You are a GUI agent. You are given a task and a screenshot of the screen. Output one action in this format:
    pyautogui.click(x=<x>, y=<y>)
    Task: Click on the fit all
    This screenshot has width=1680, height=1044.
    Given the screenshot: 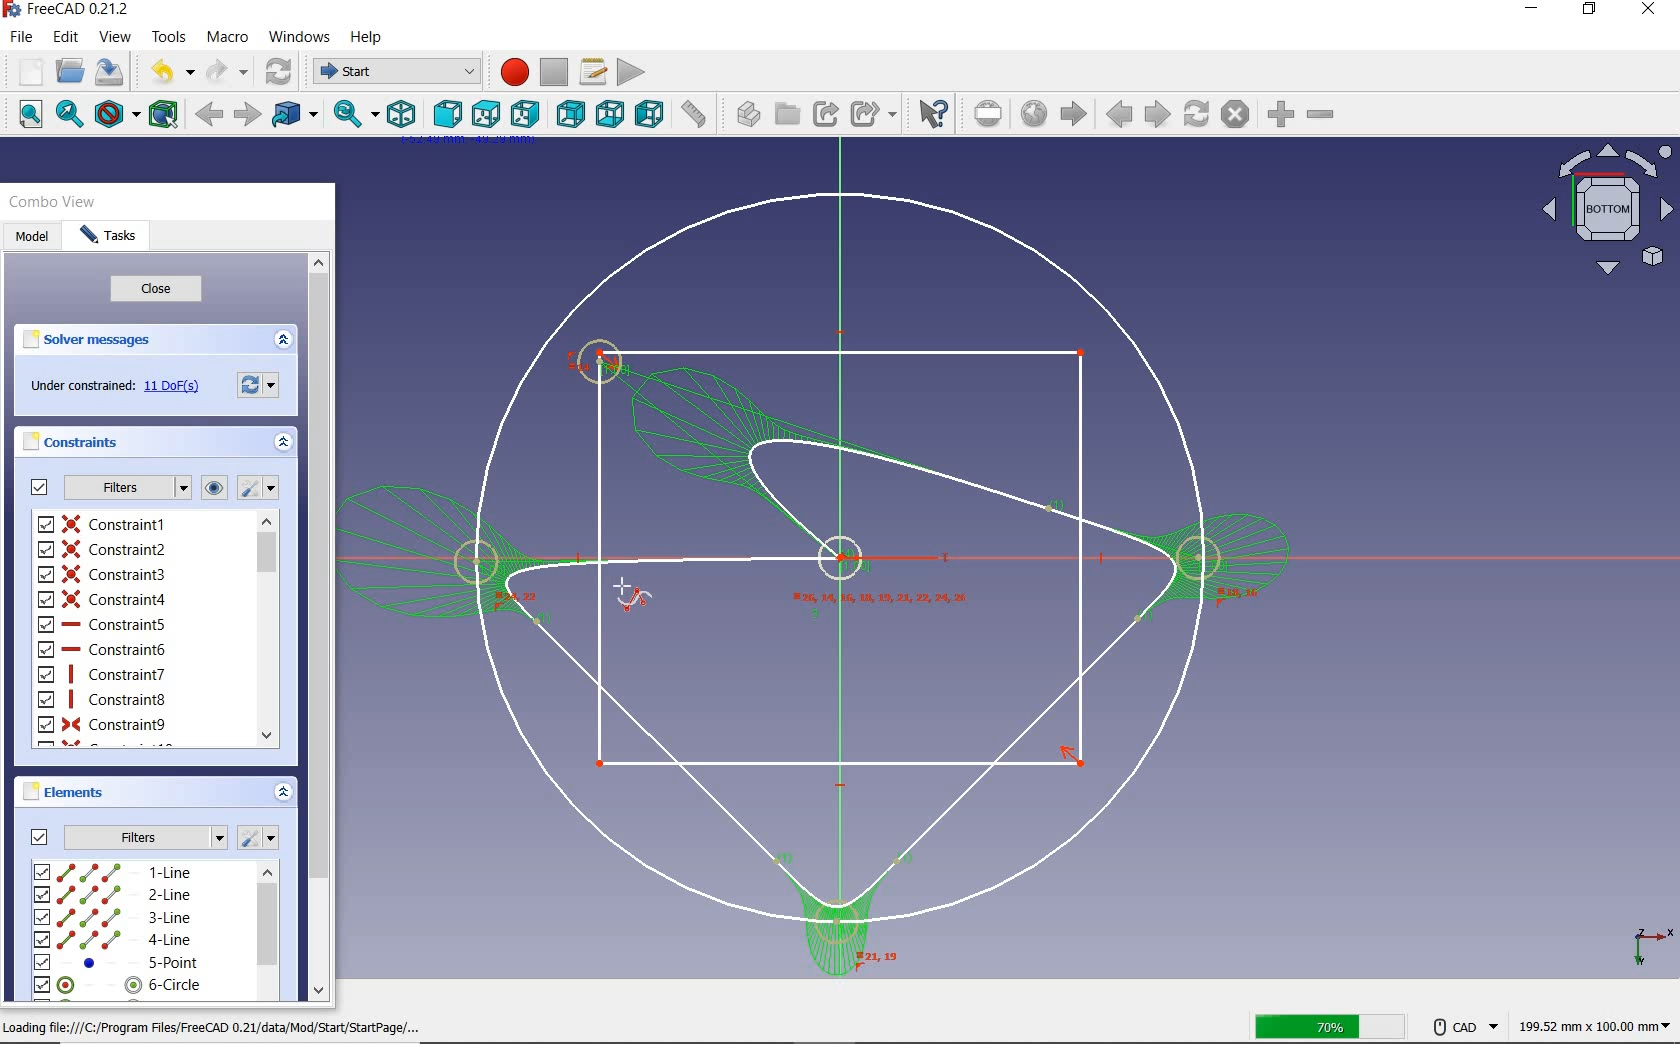 What is the action you would take?
    pyautogui.click(x=31, y=114)
    